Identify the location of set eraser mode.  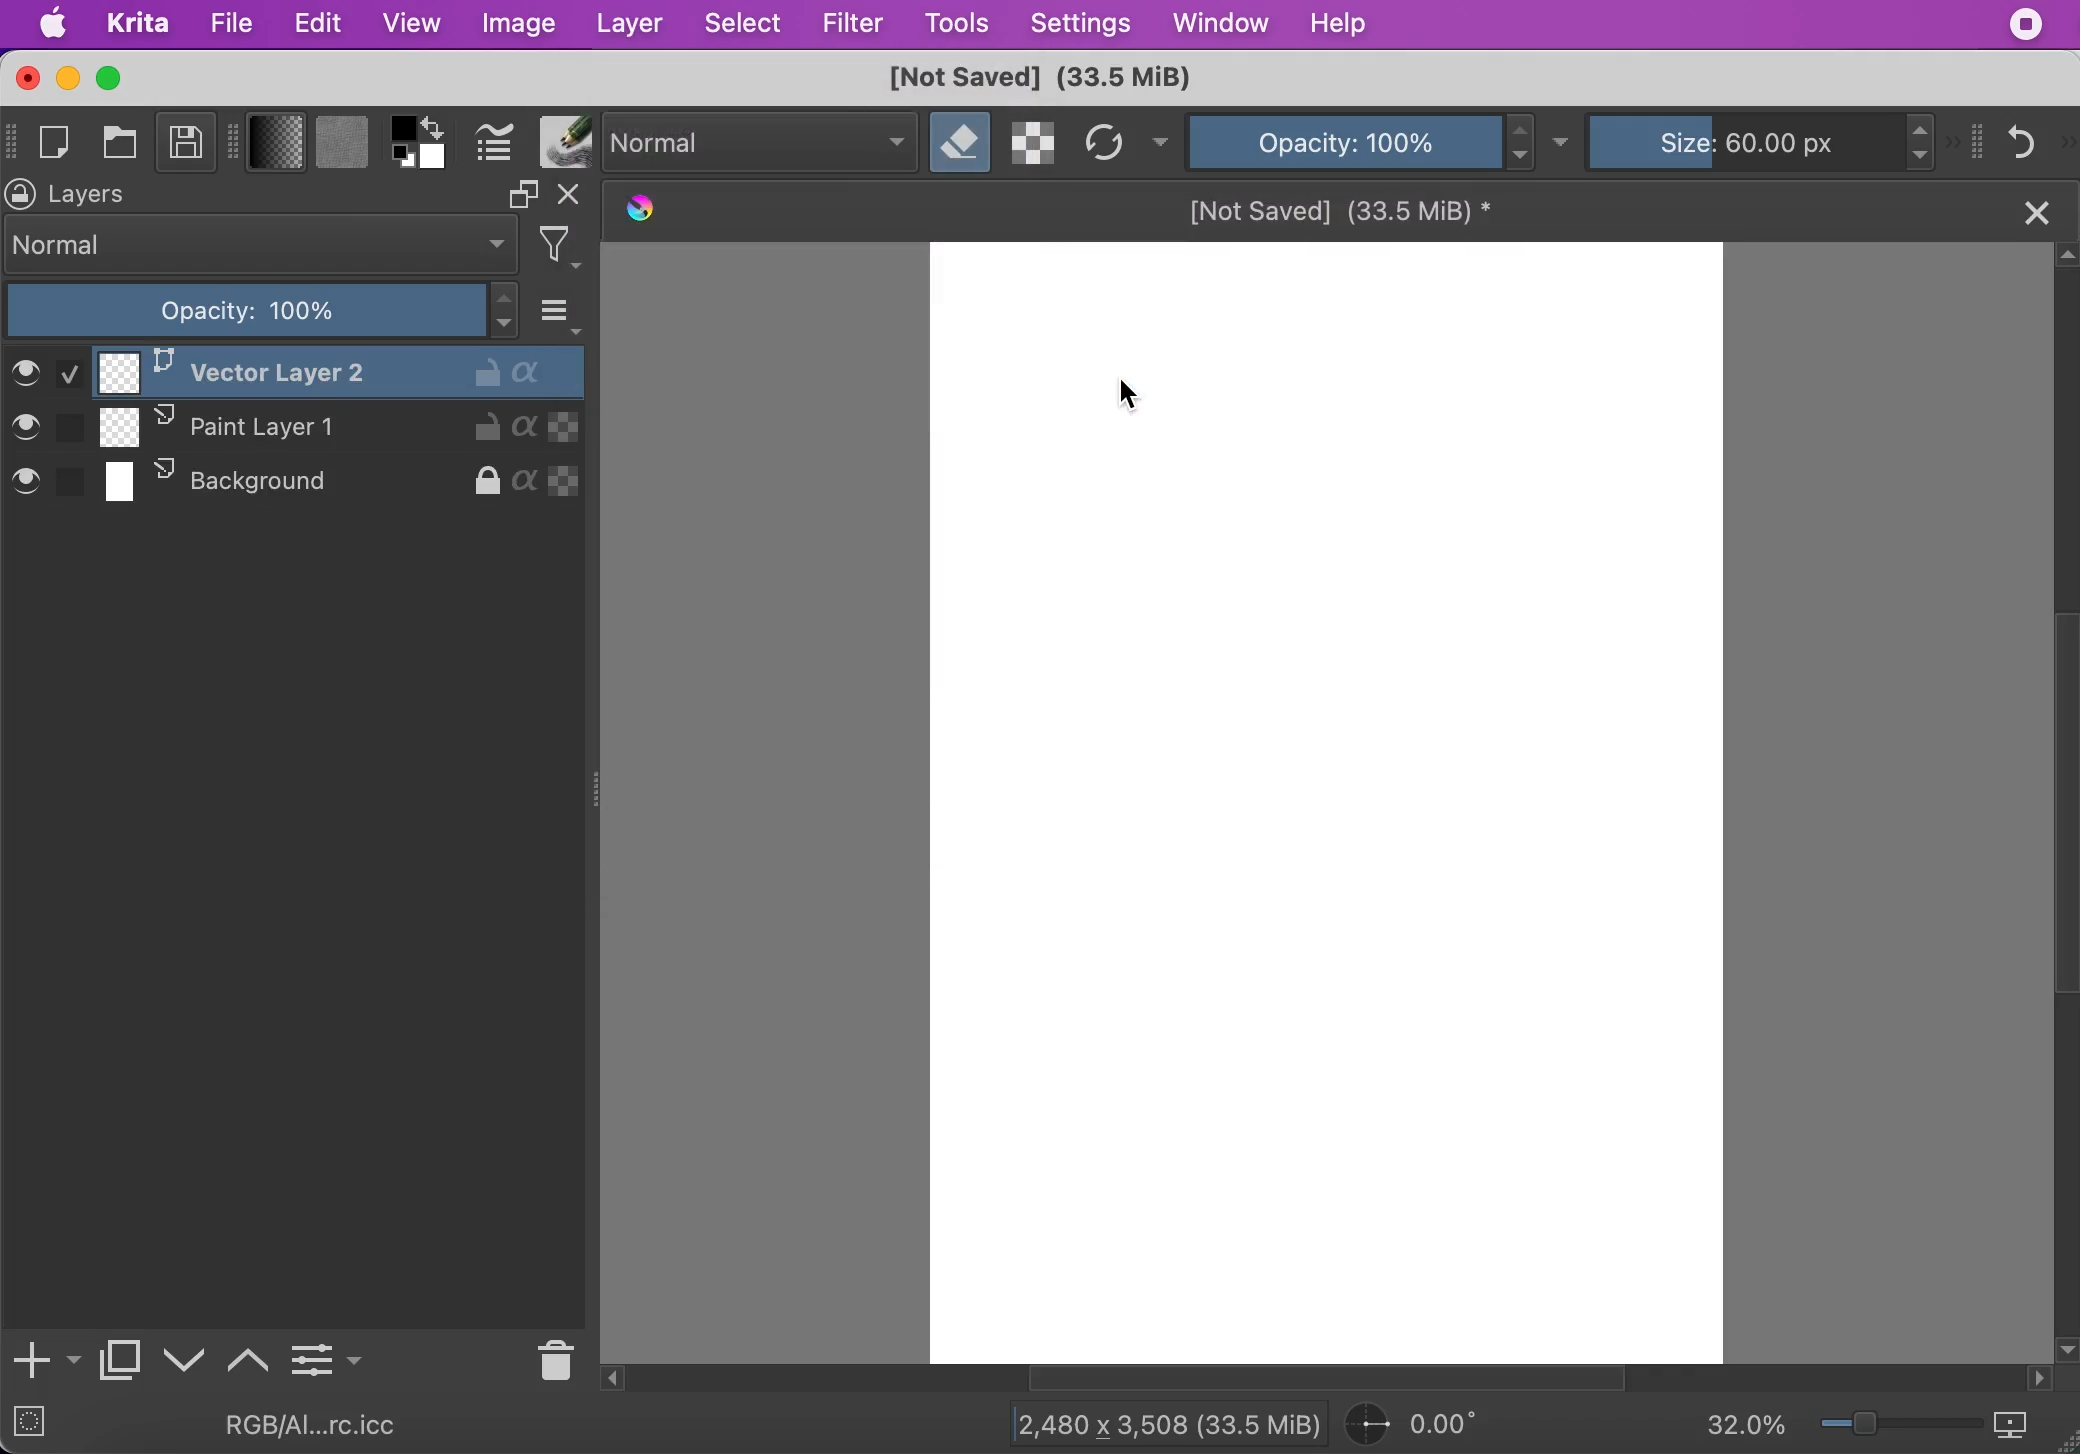
(961, 143).